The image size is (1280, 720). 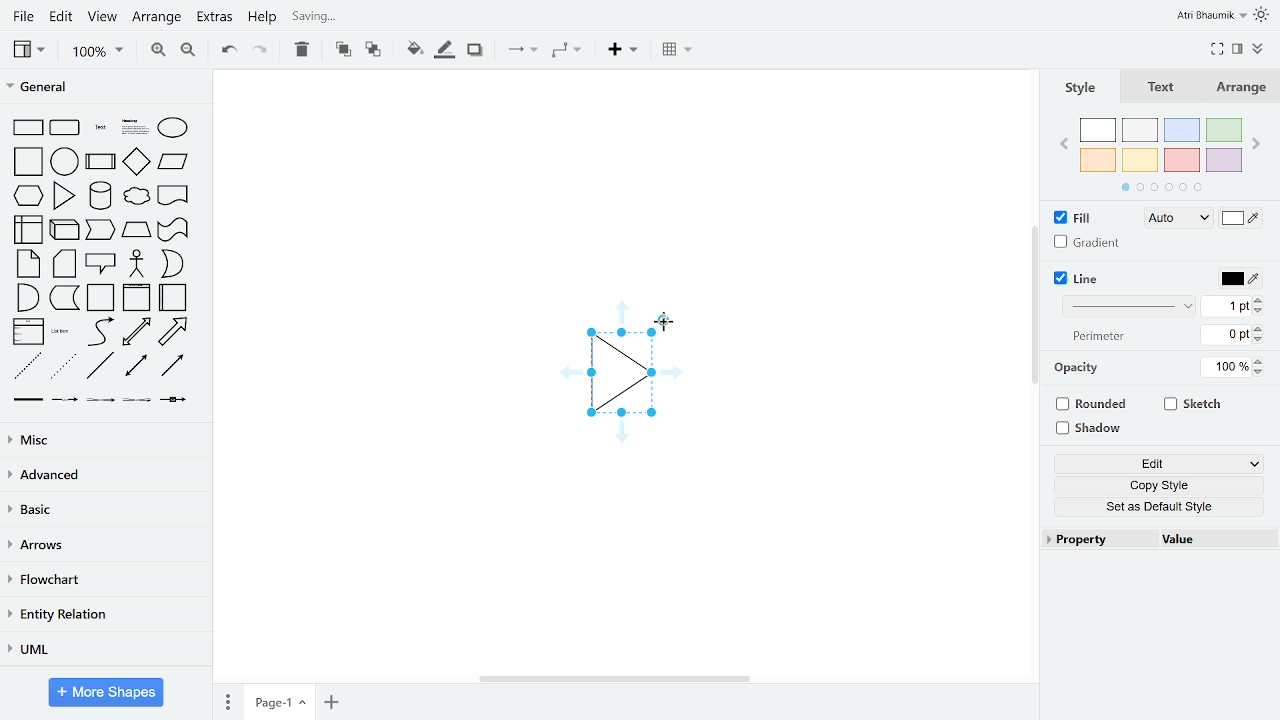 What do you see at coordinates (173, 162) in the screenshot?
I see `parallelogram` at bounding box center [173, 162].